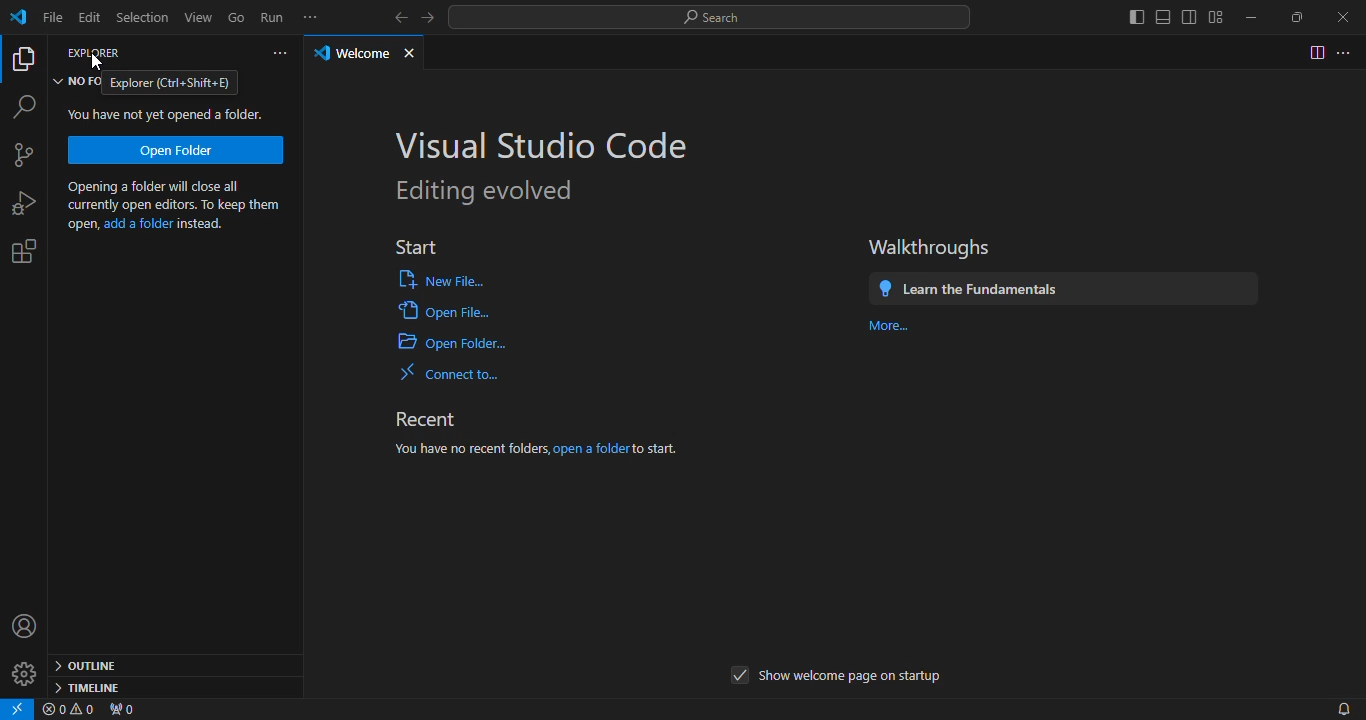 The height and width of the screenshot is (720, 1366). What do you see at coordinates (394, 15) in the screenshot?
I see `back` at bounding box center [394, 15].